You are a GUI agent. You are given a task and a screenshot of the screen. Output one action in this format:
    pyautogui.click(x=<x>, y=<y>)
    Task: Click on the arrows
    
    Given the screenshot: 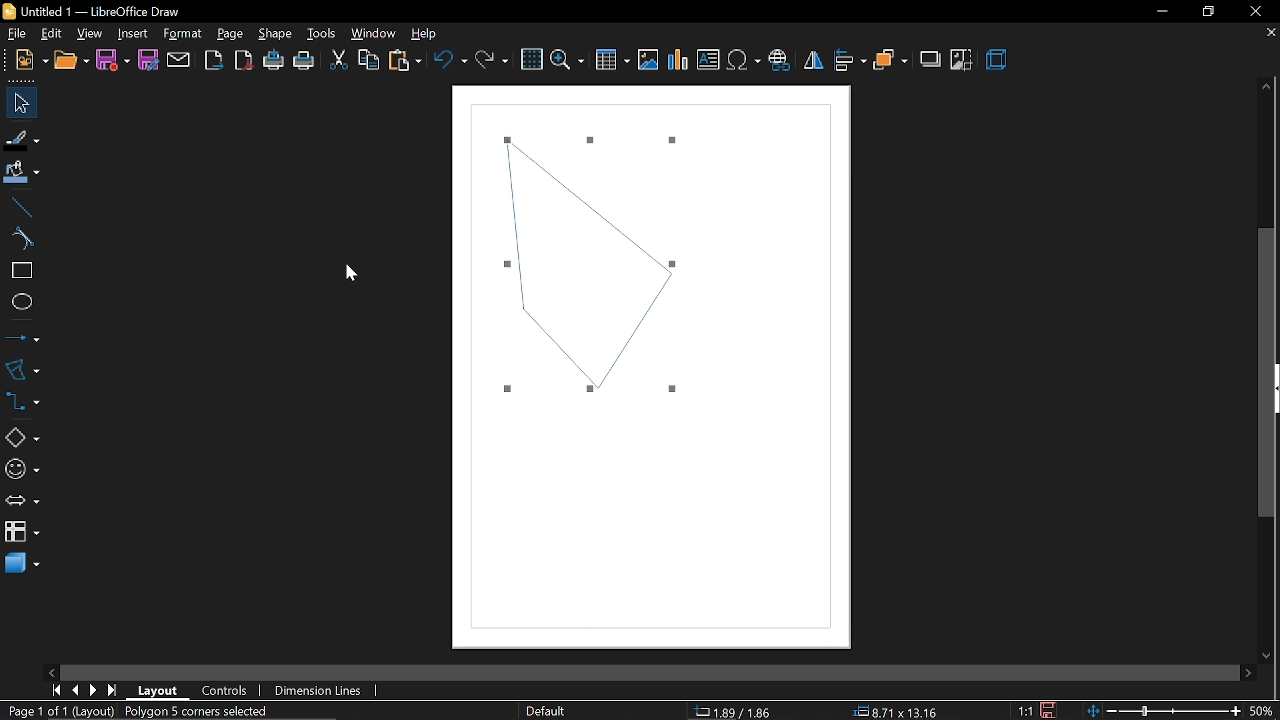 What is the action you would take?
    pyautogui.click(x=22, y=502)
    